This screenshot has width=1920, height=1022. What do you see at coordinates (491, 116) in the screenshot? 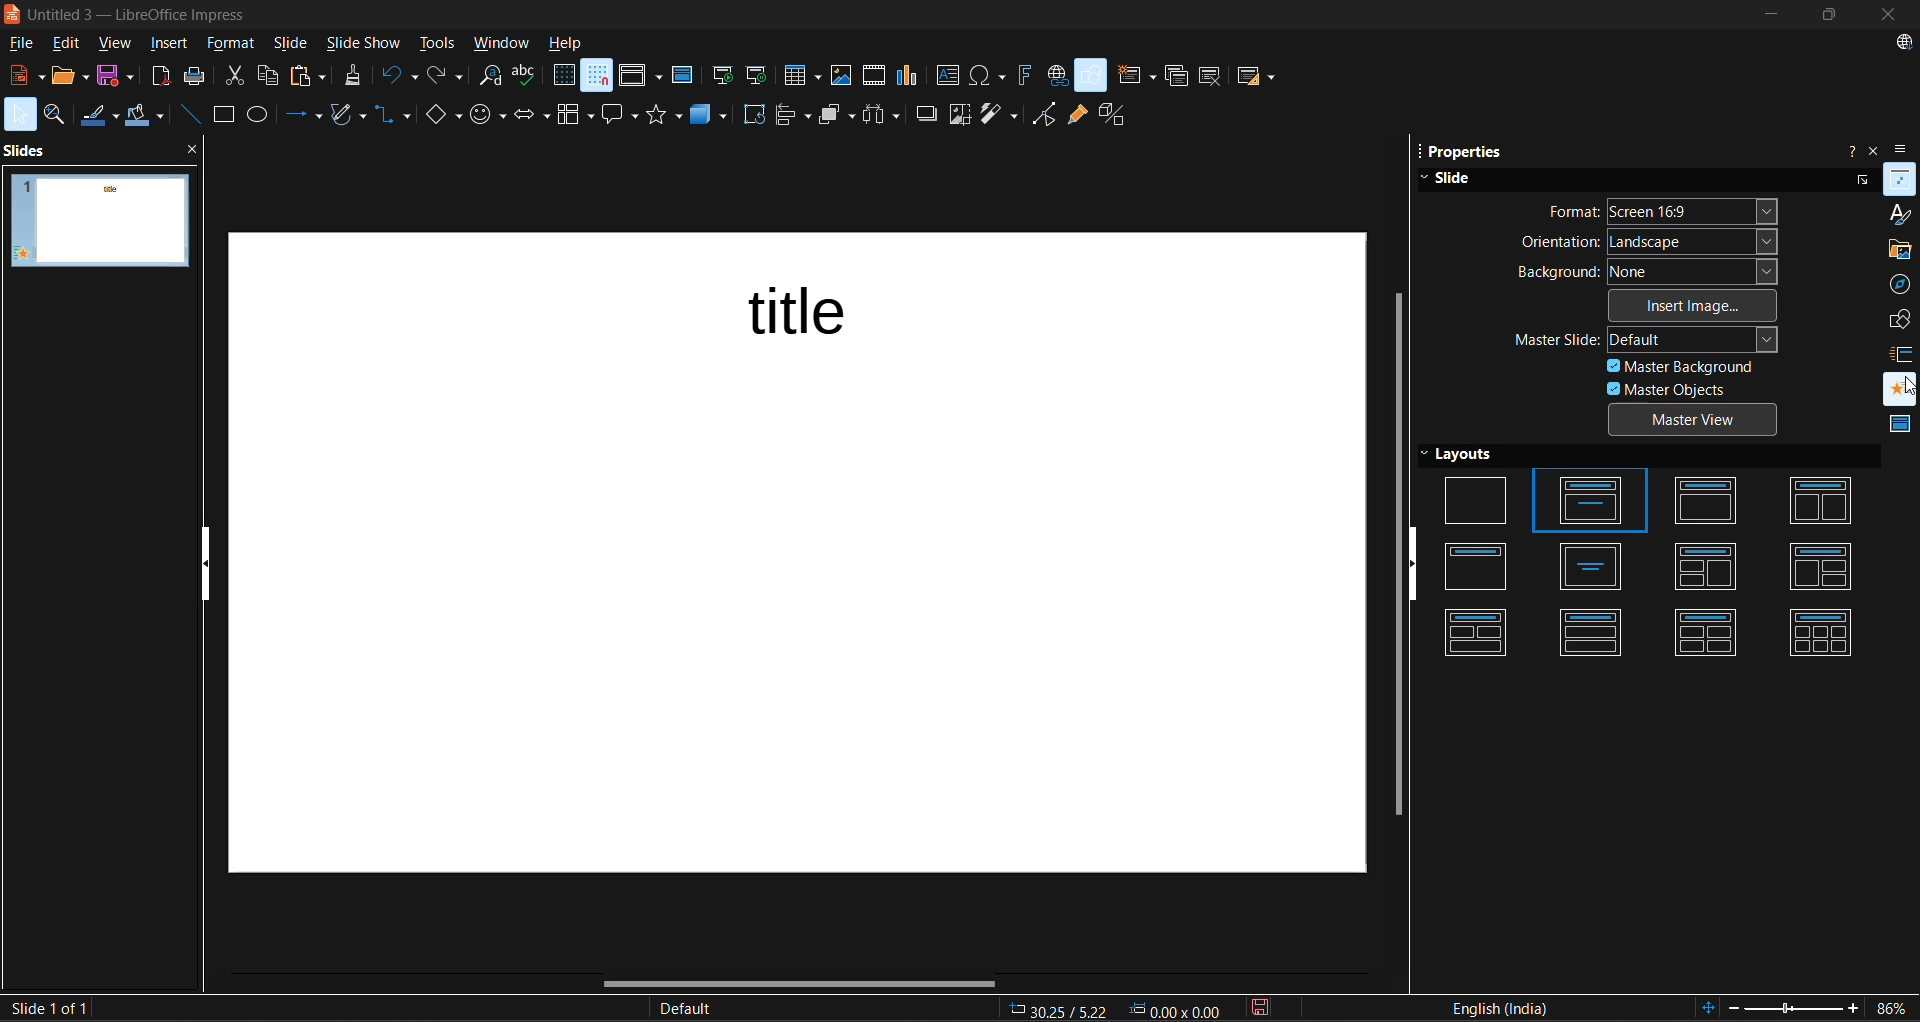
I see `symbol shapes` at bounding box center [491, 116].